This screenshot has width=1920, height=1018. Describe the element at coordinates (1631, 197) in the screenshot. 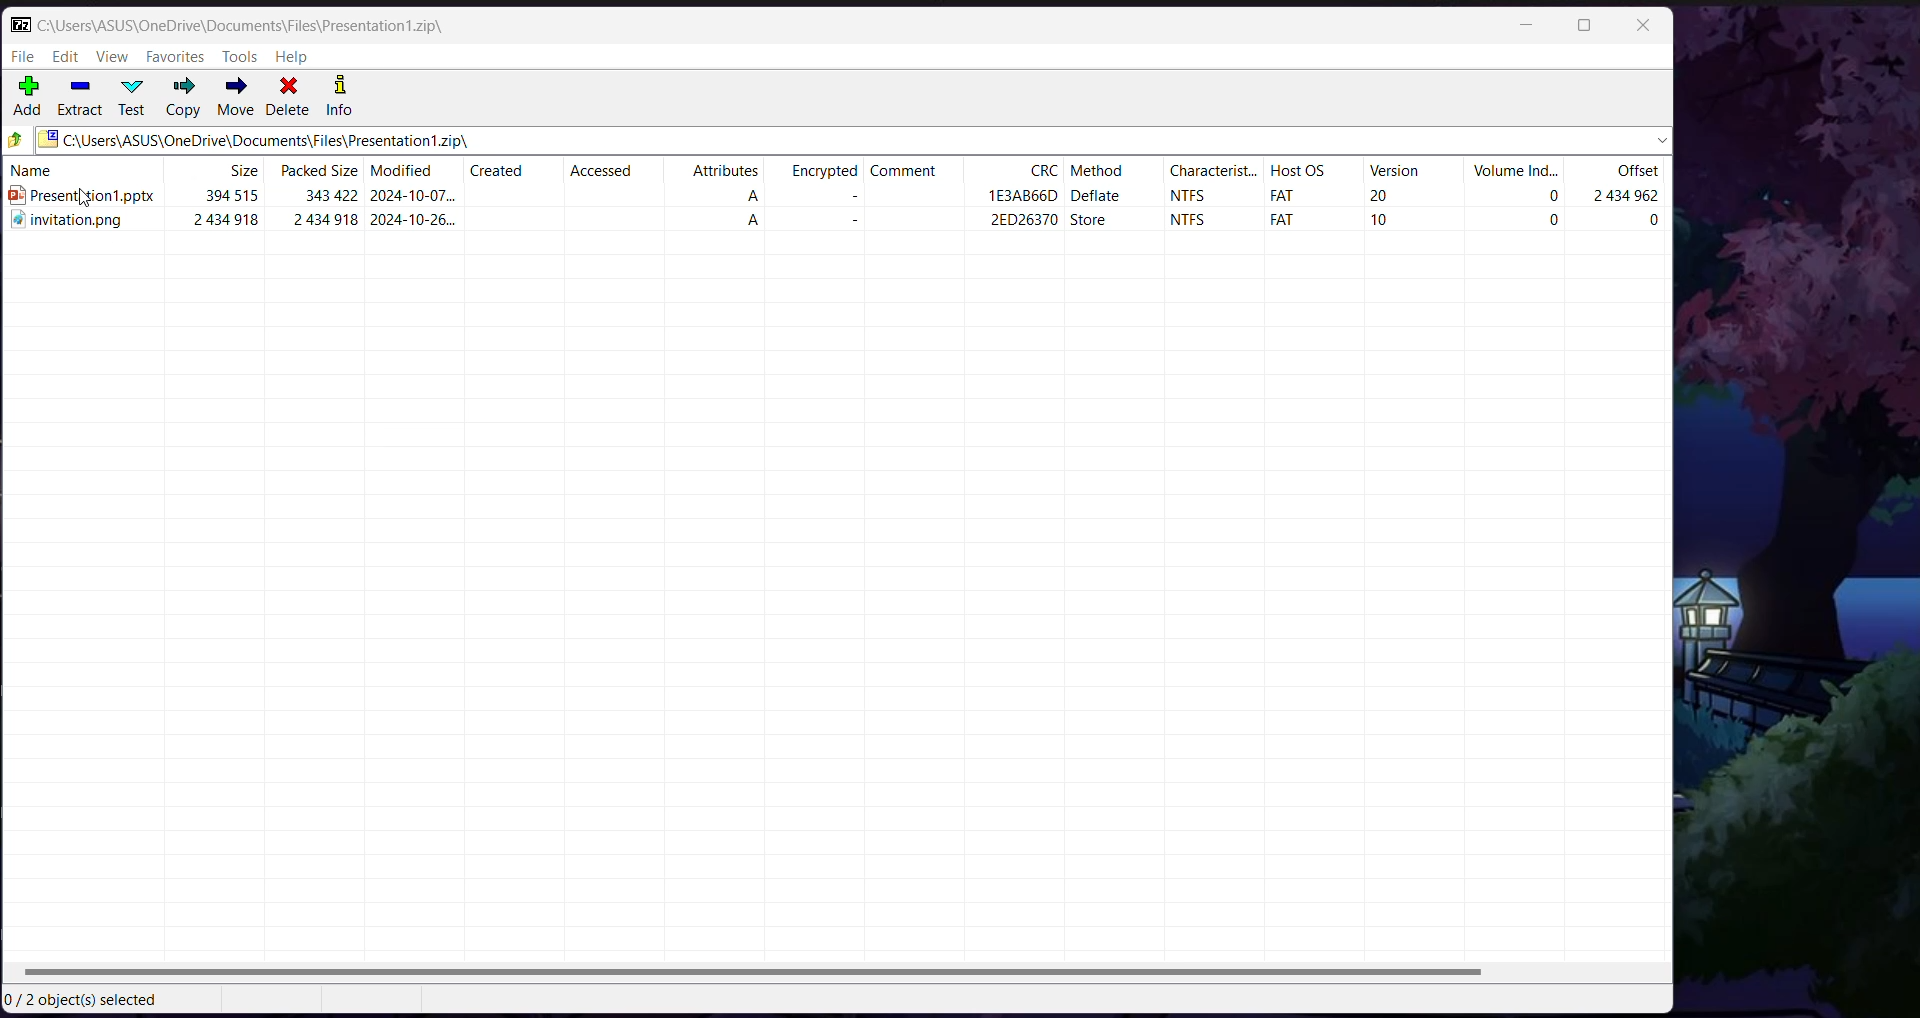

I see ` 24545902` at that location.